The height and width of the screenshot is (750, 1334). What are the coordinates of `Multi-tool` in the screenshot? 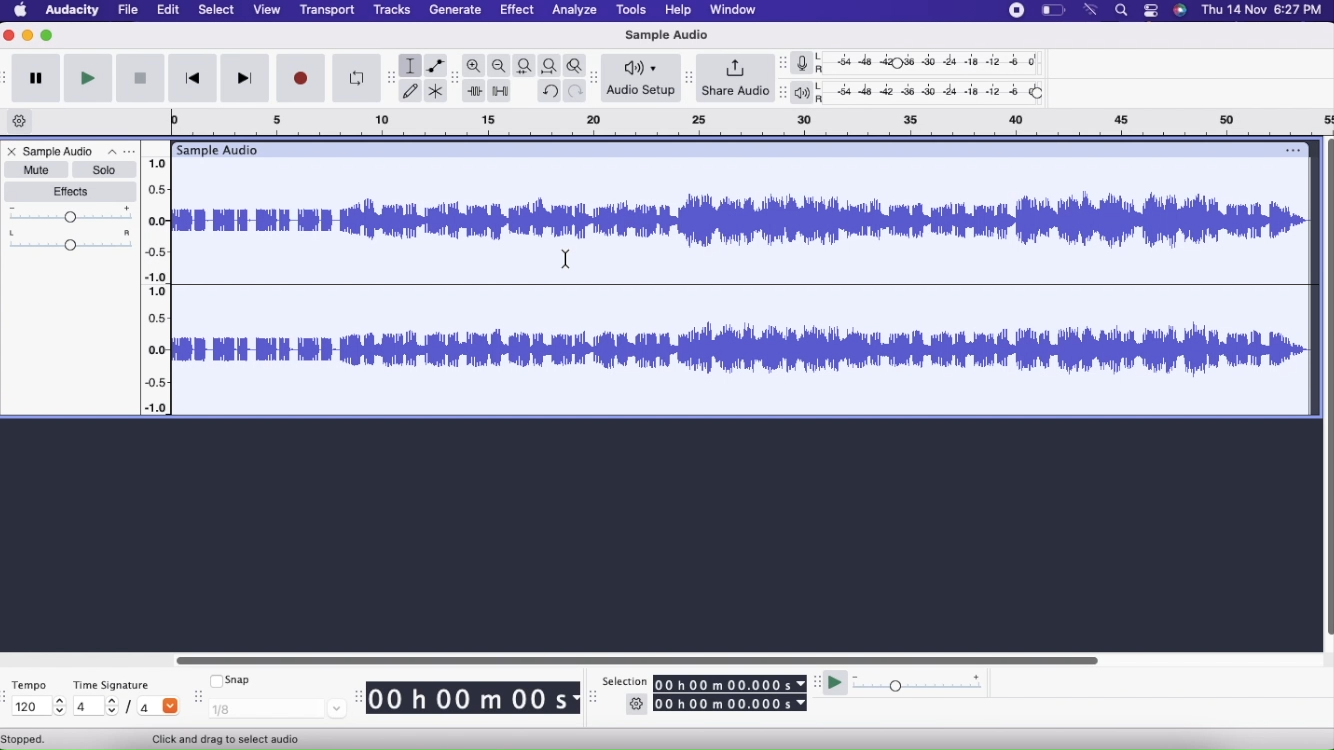 It's located at (438, 90).